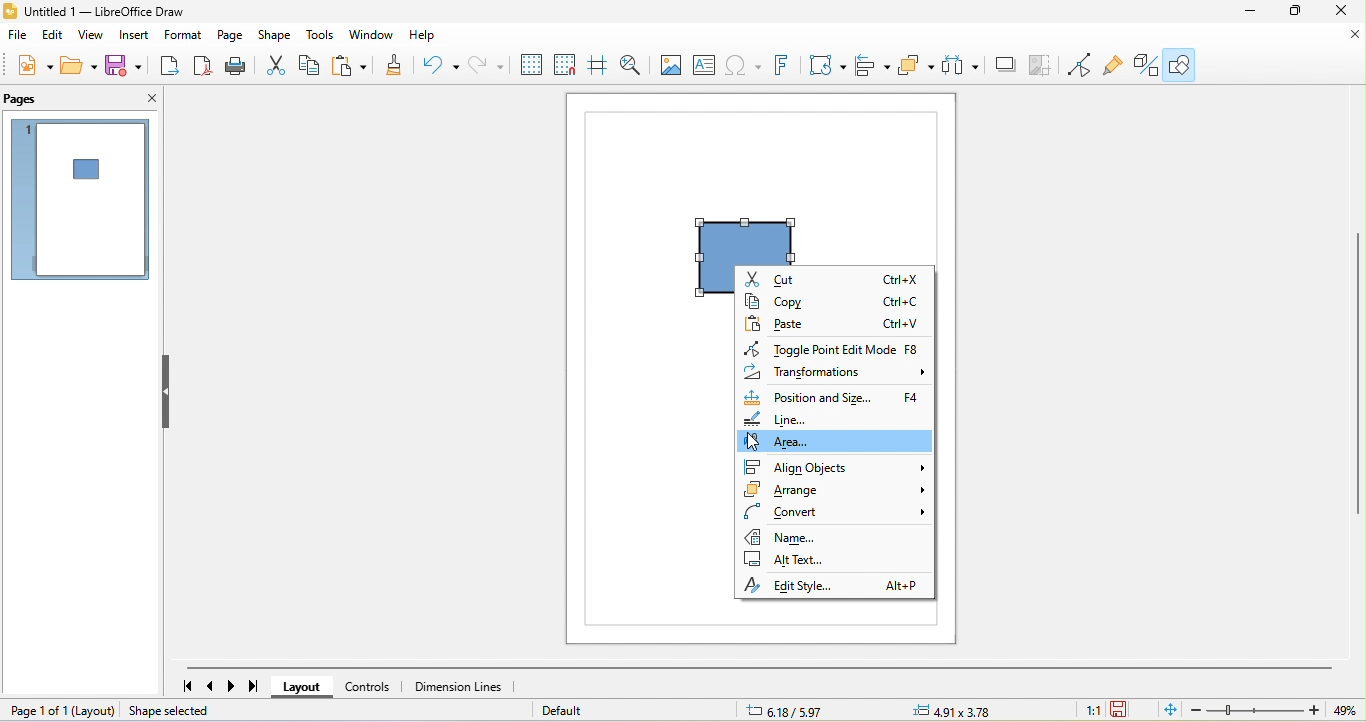  I want to click on help, so click(426, 35).